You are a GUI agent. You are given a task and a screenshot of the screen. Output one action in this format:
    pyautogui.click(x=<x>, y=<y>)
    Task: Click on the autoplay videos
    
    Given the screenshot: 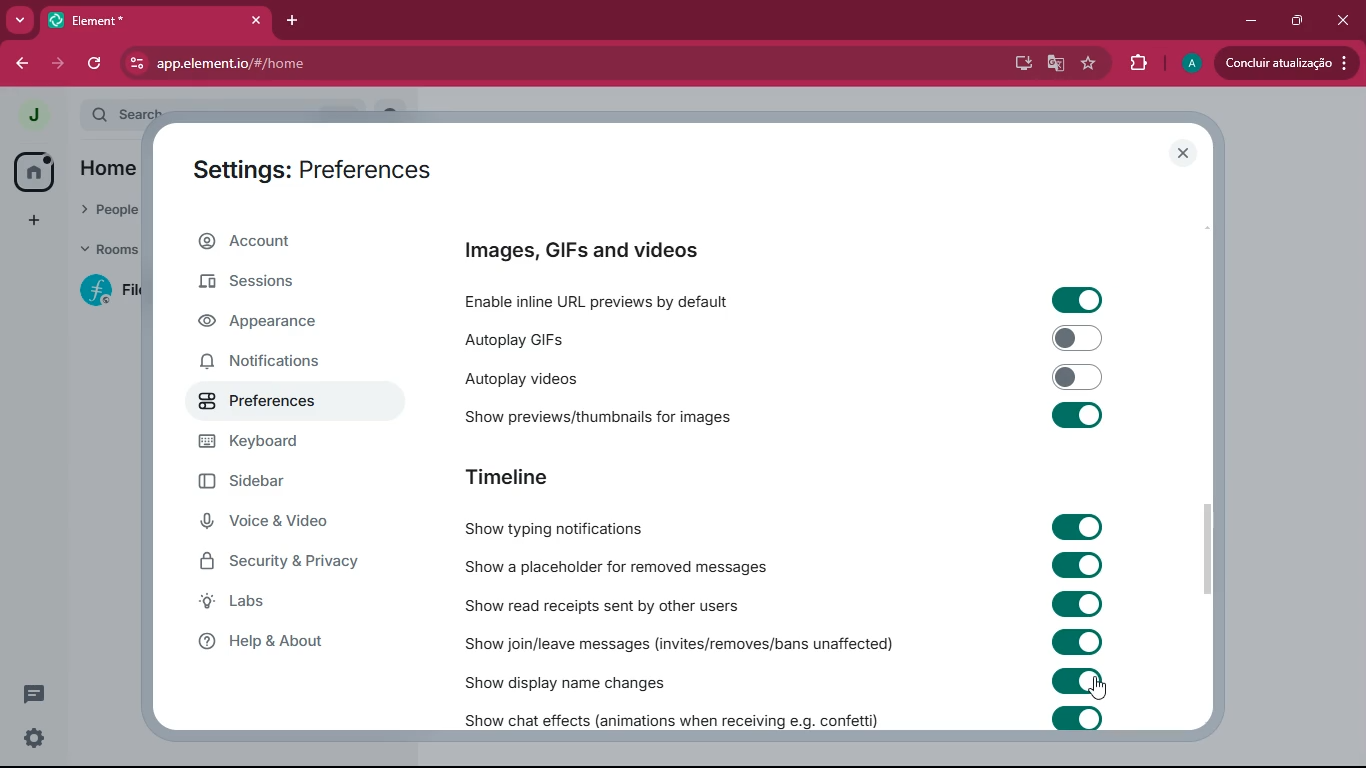 What is the action you would take?
    pyautogui.click(x=595, y=379)
    